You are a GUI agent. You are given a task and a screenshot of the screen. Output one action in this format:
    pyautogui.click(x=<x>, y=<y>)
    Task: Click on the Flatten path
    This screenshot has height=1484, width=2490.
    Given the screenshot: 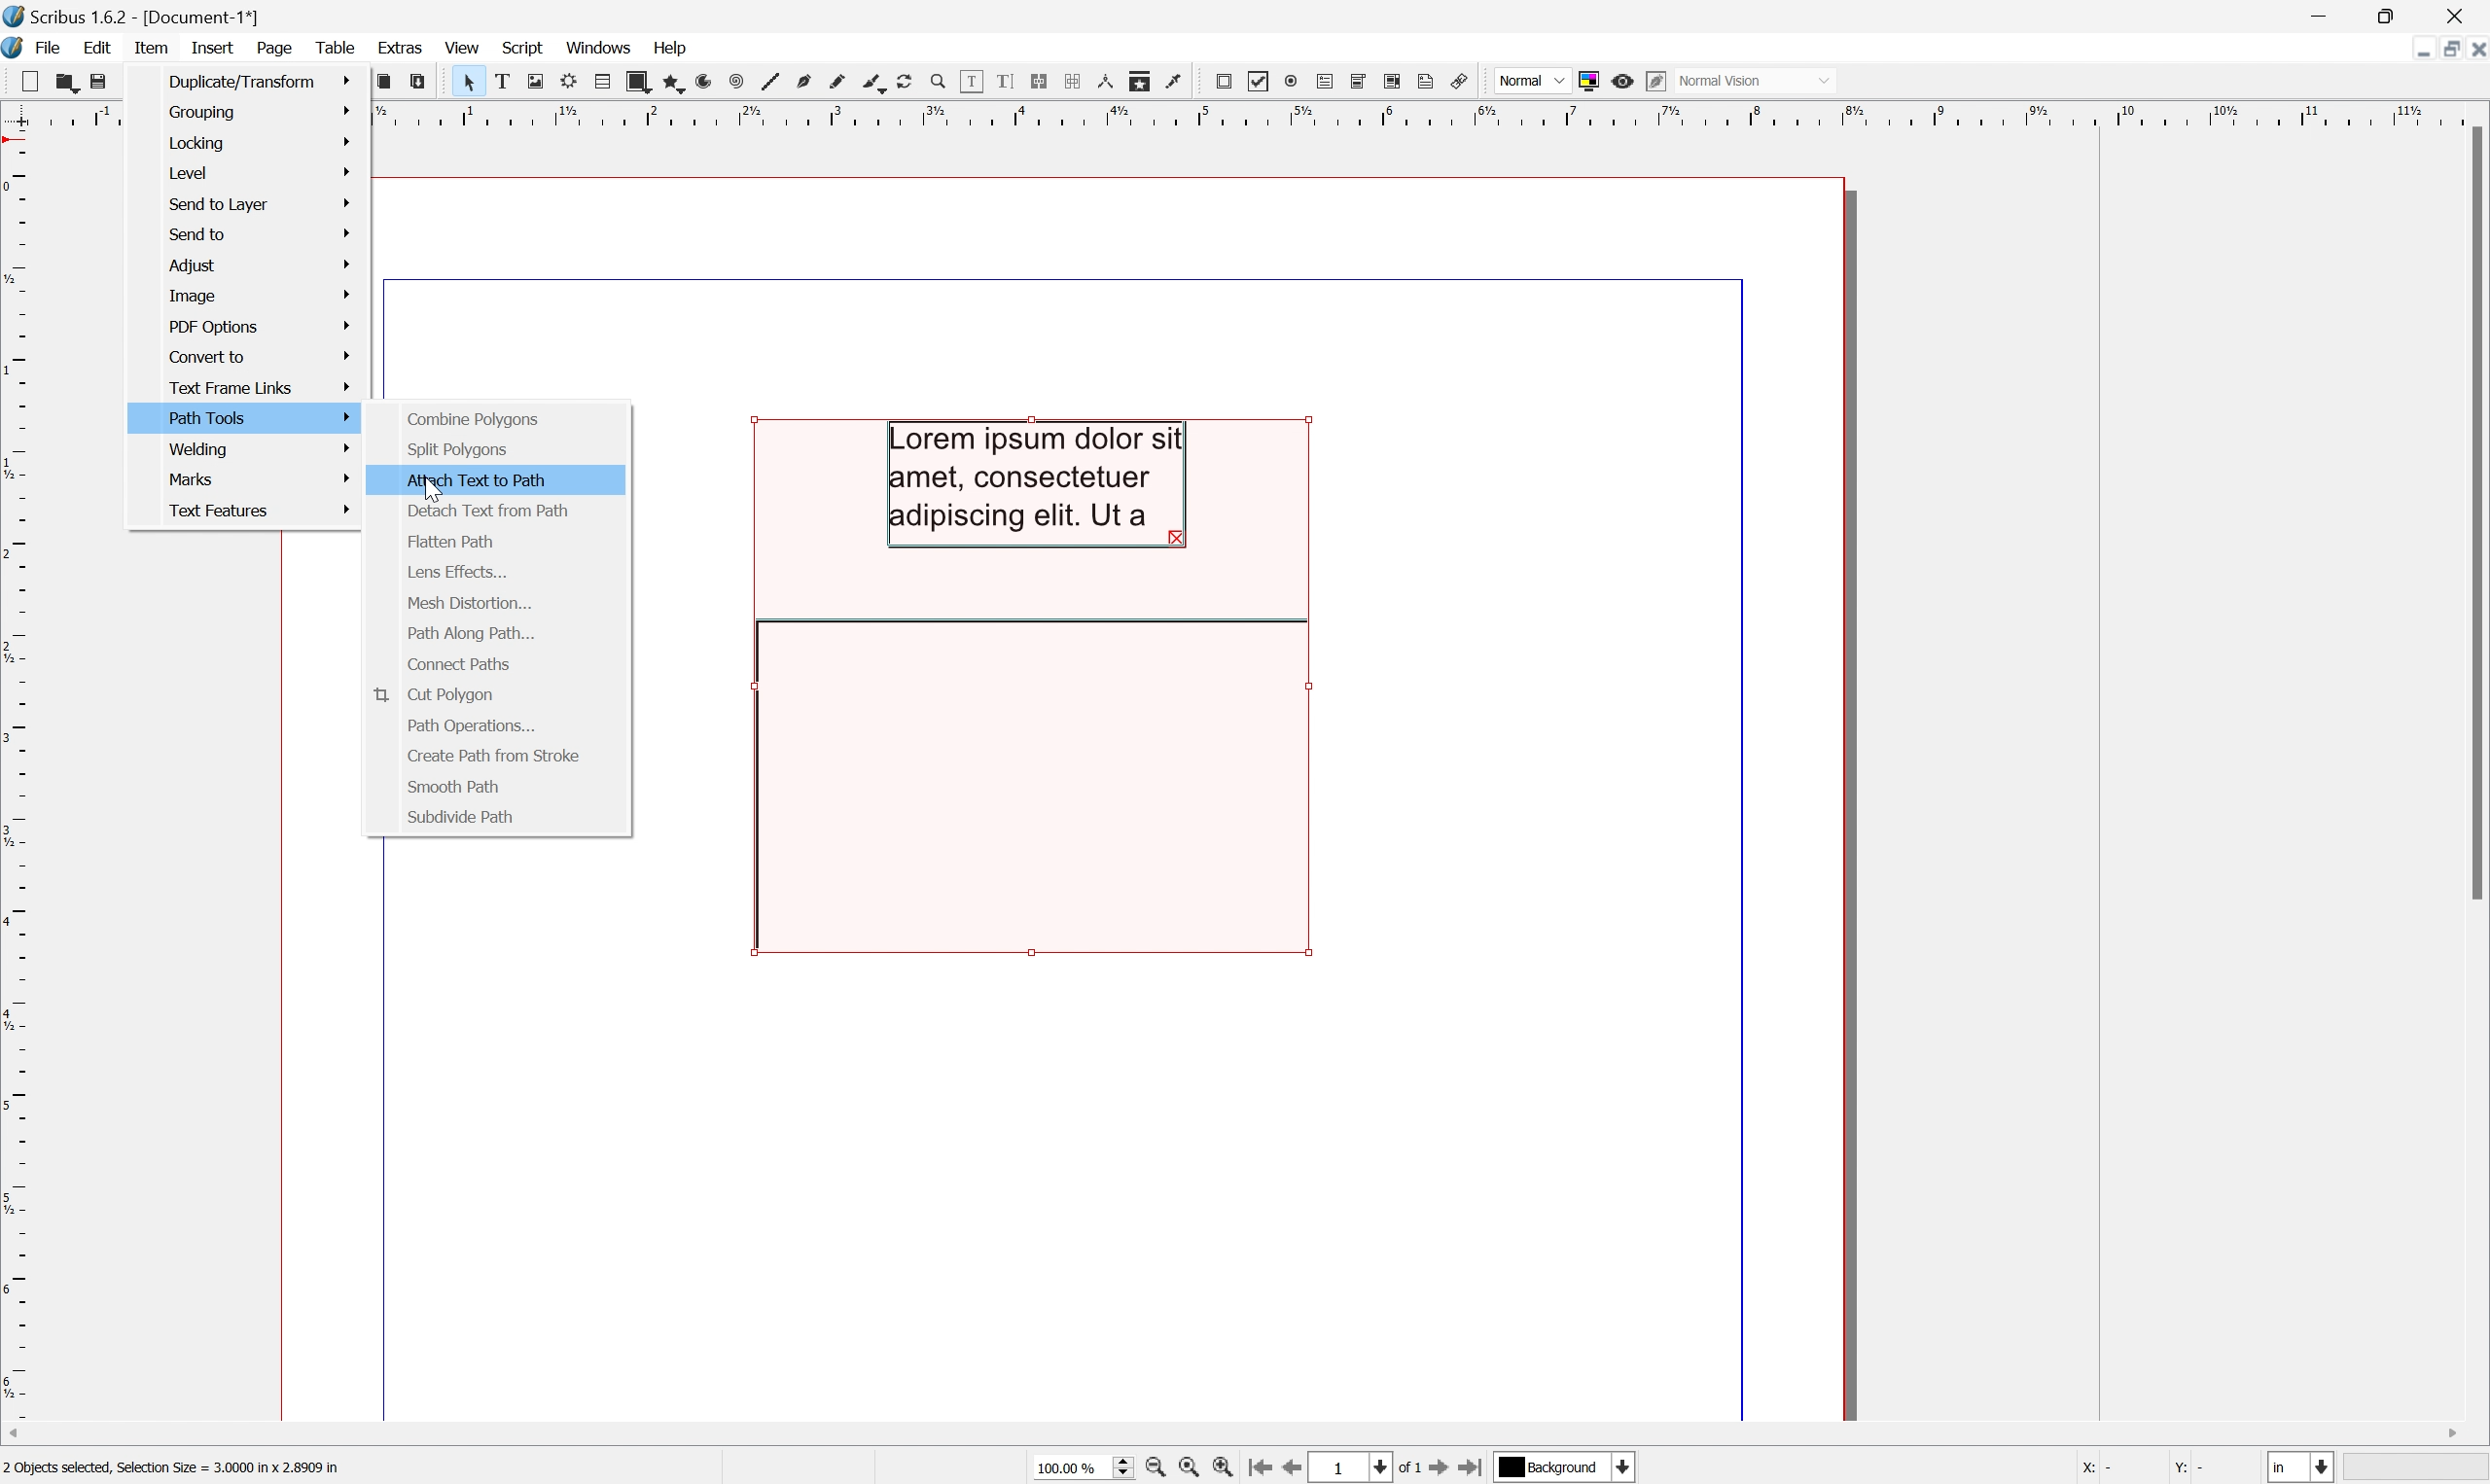 What is the action you would take?
    pyautogui.click(x=449, y=540)
    